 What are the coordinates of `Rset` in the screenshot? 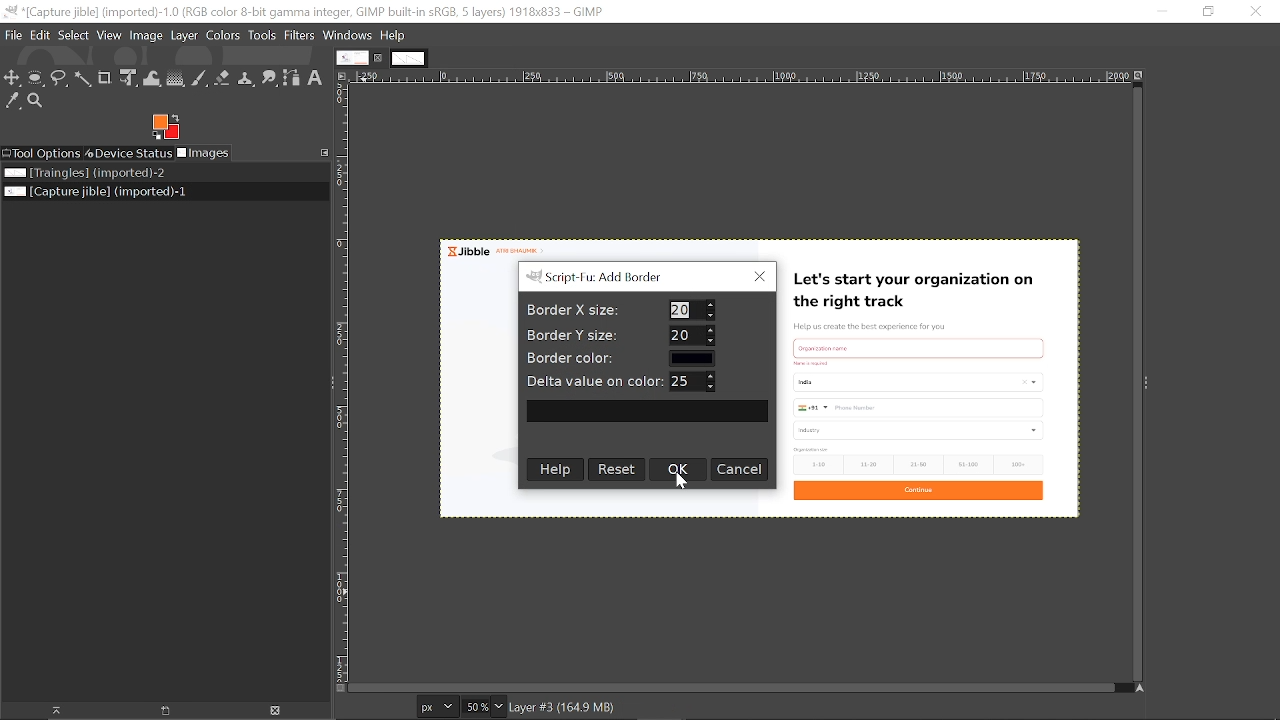 It's located at (617, 468).